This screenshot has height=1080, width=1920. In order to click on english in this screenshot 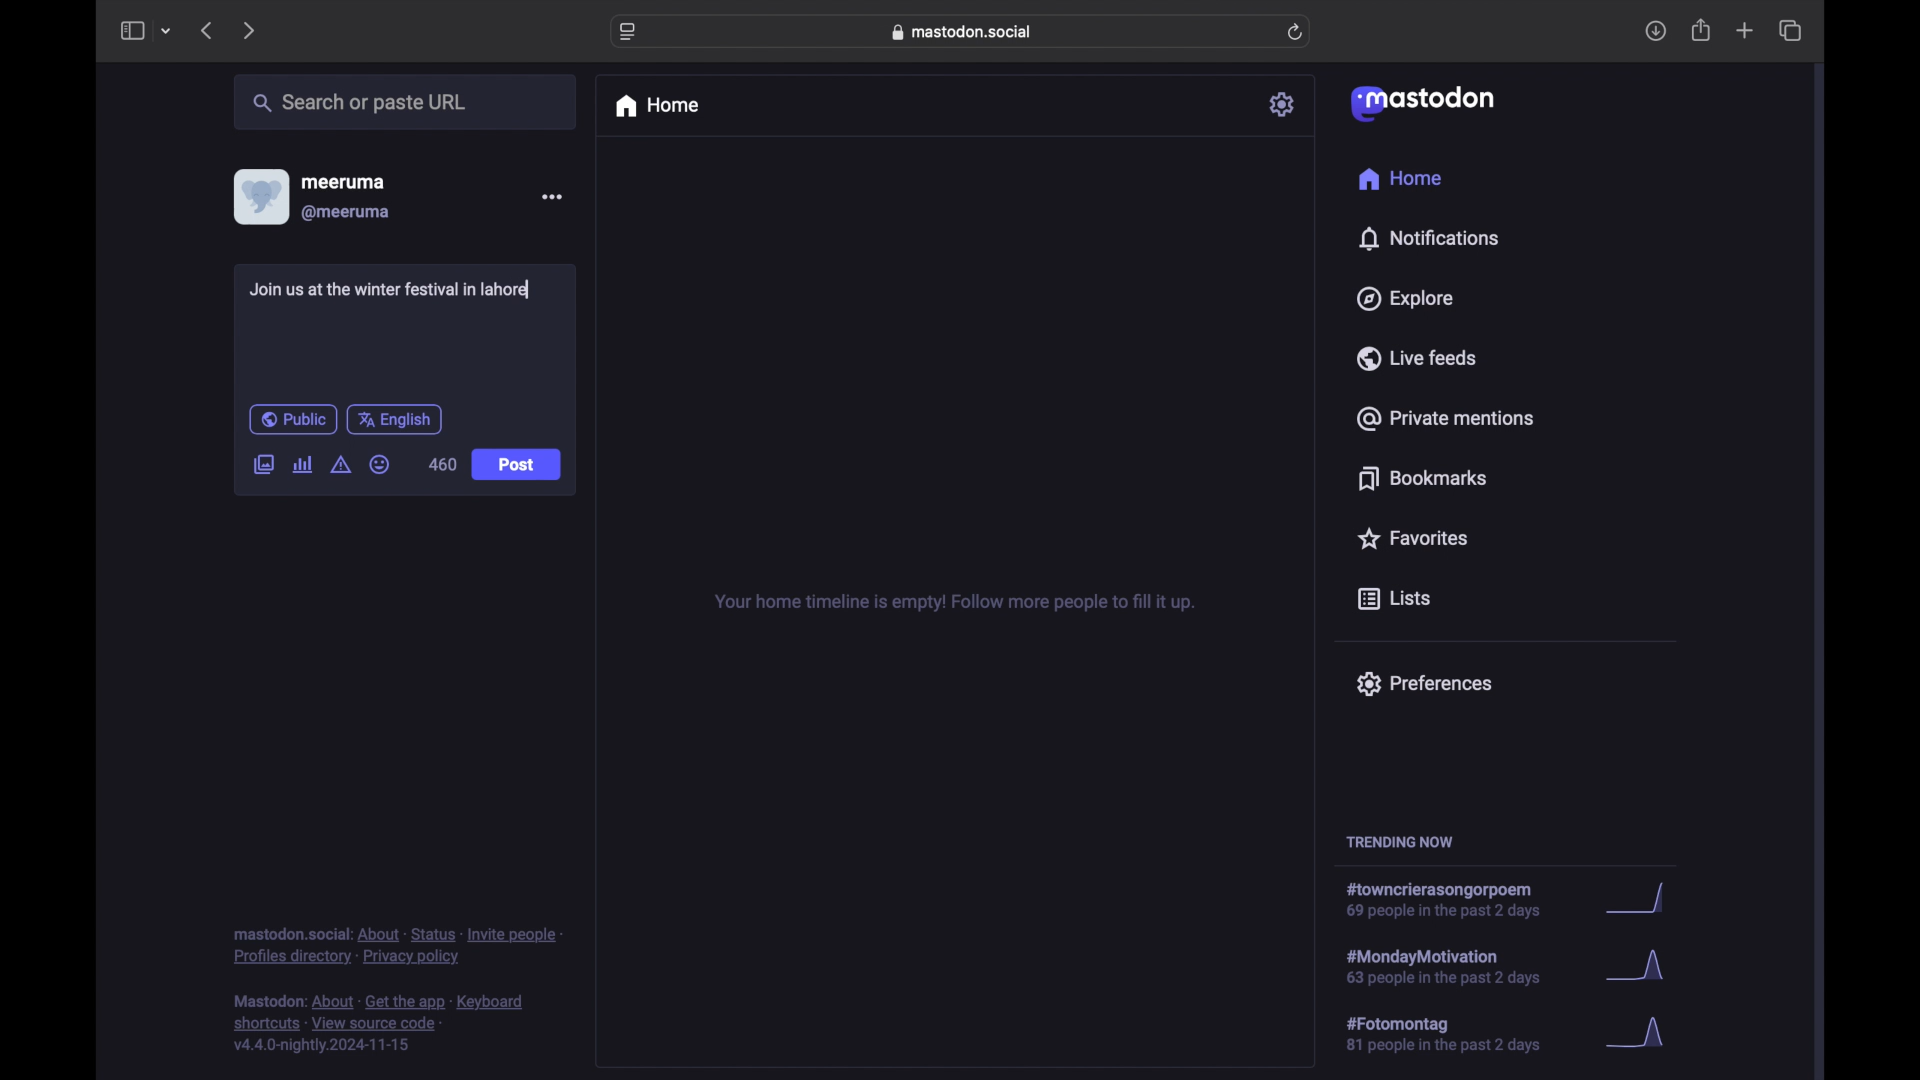, I will do `click(395, 419)`.